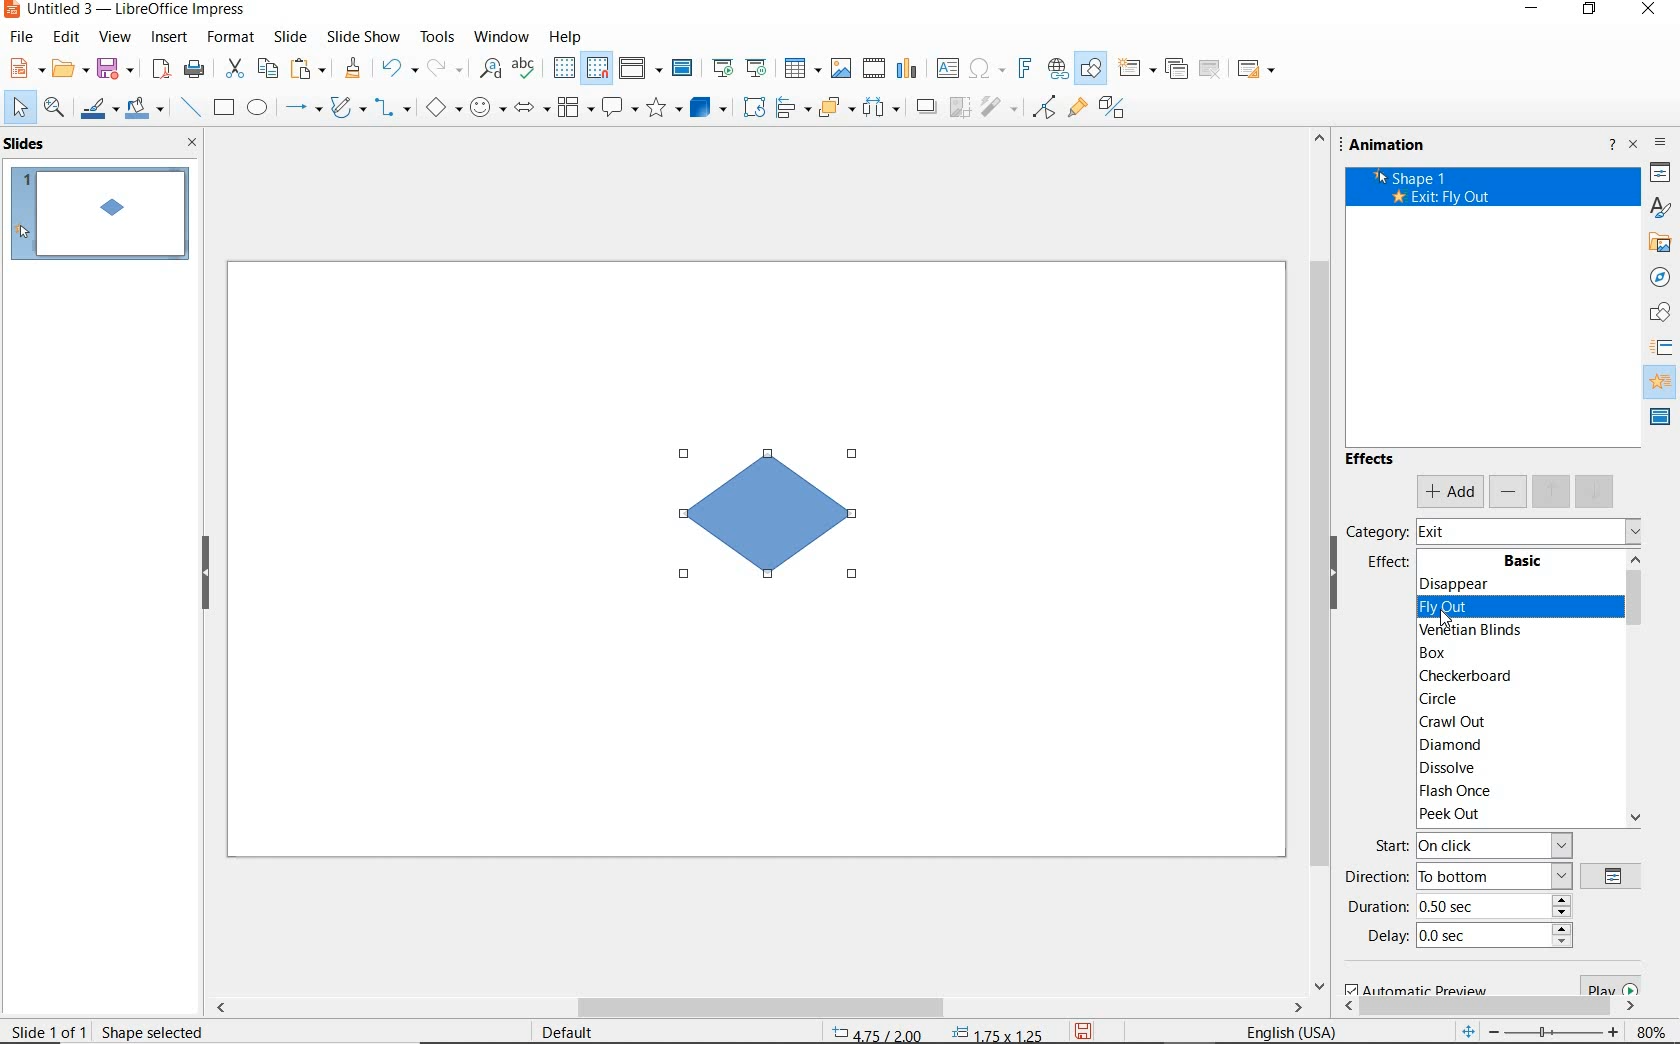  I want to click on peek out, so click(1515, 816).